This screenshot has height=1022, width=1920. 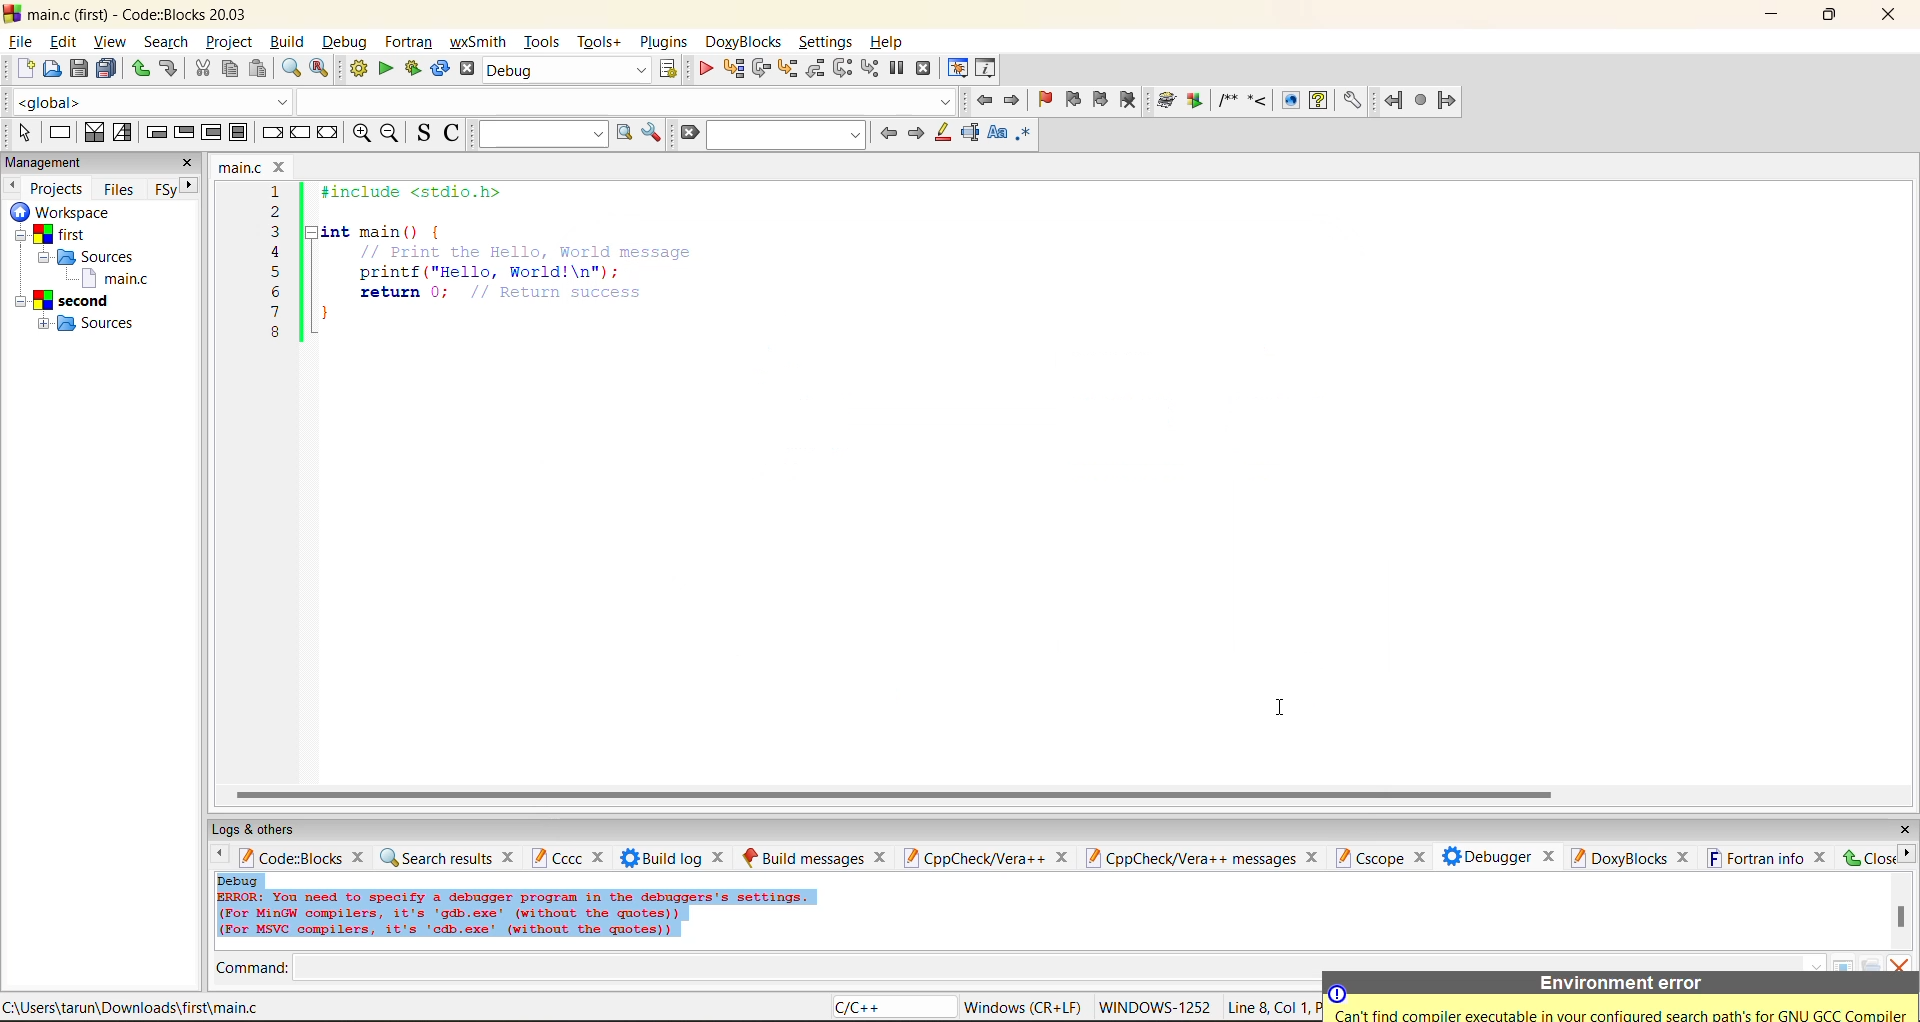 What do you see at coordinates (1844, 963) in the screenshot?
I see `tables` at bounding box center [1844, 963].